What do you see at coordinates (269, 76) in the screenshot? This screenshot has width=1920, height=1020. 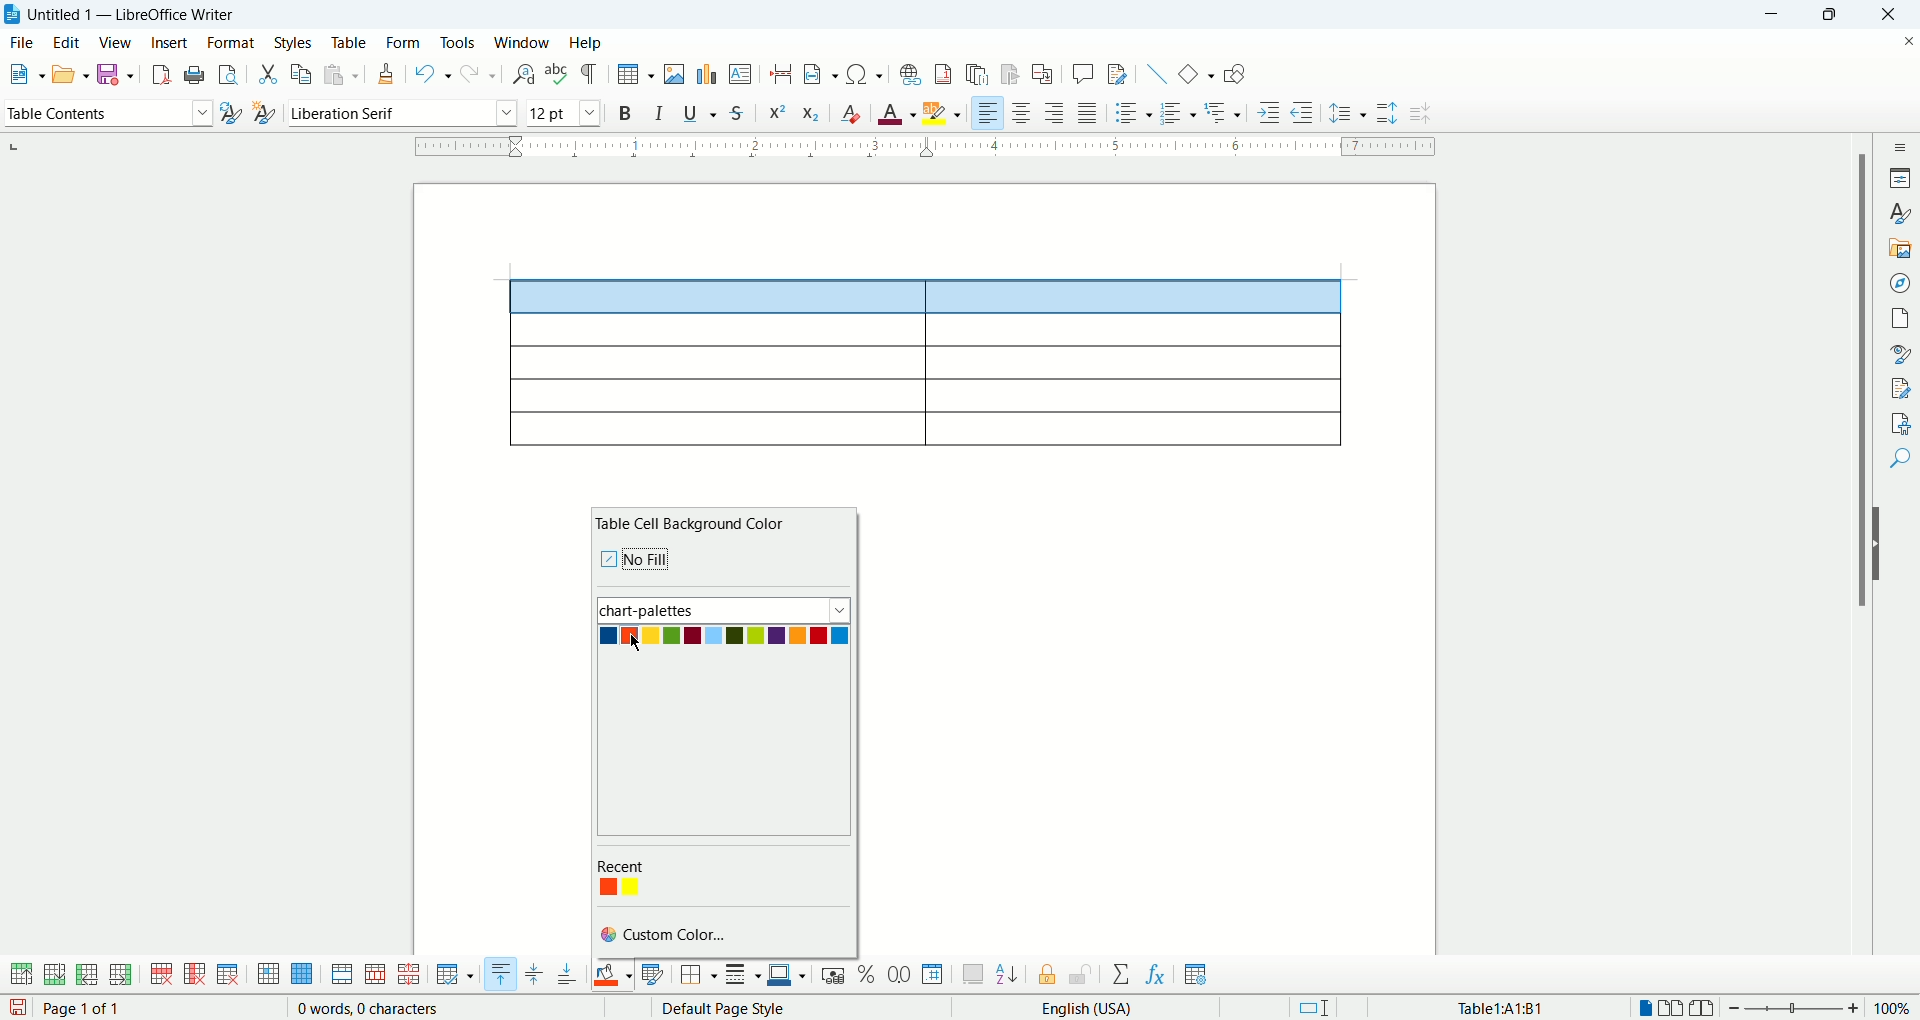 I see `cut` at bounding box center [269, 76].